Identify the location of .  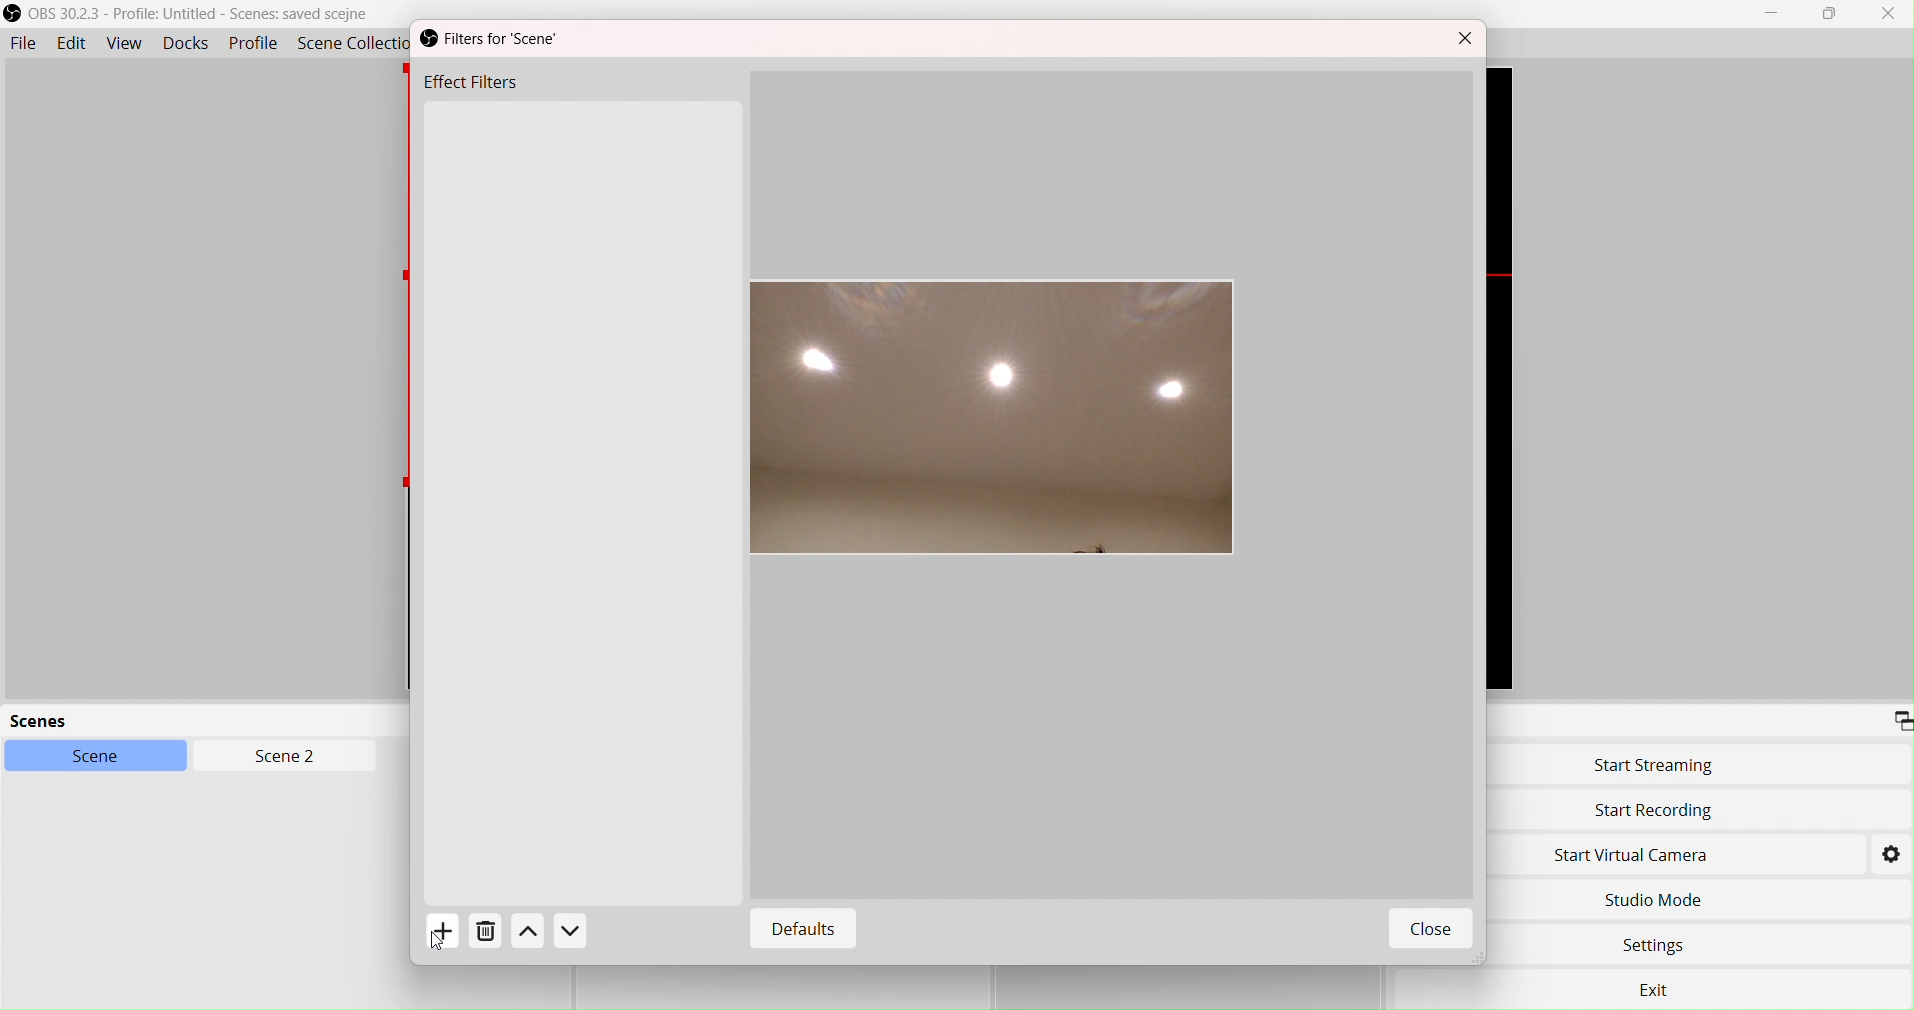
(228, 14).